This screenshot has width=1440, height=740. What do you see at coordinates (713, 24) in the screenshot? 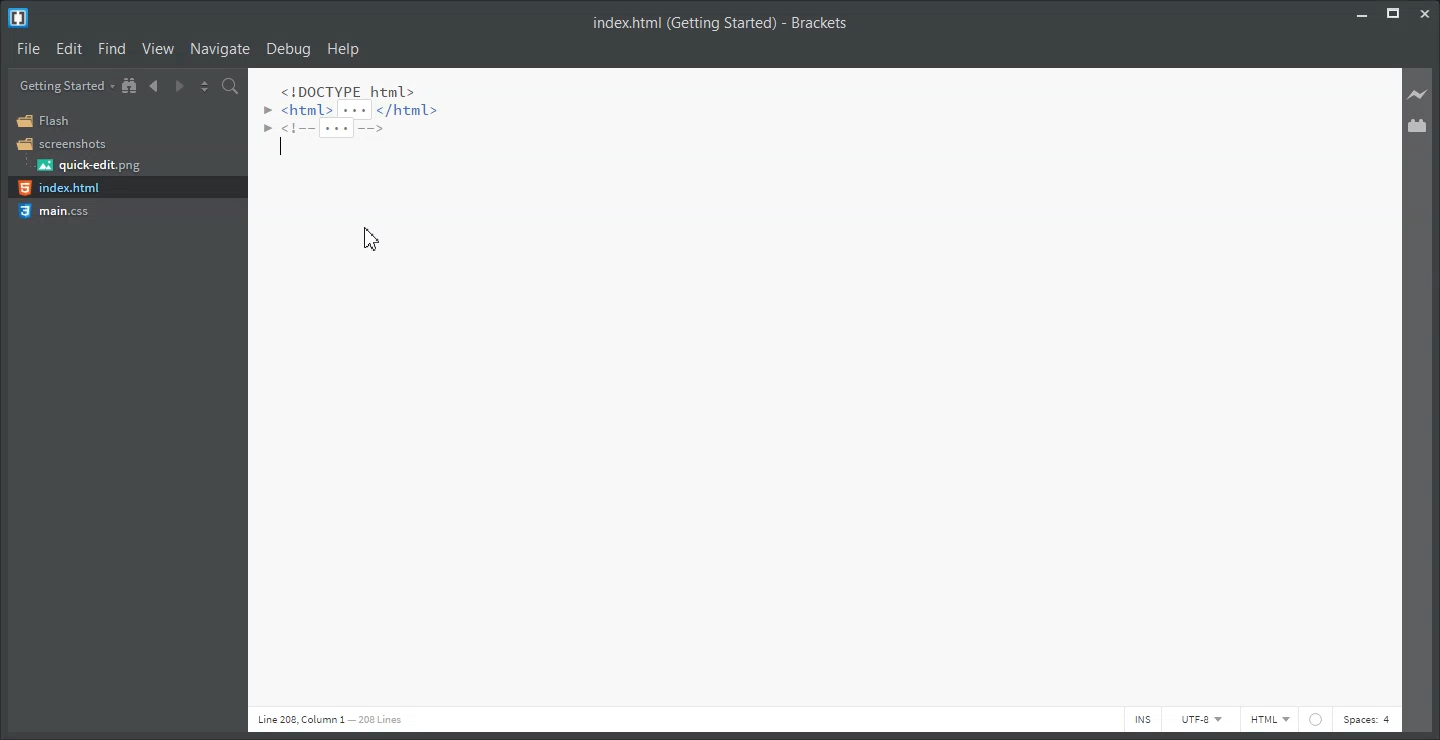
I see `index.html (Getting Started) - Brackets` at bounding box center [713, 24].